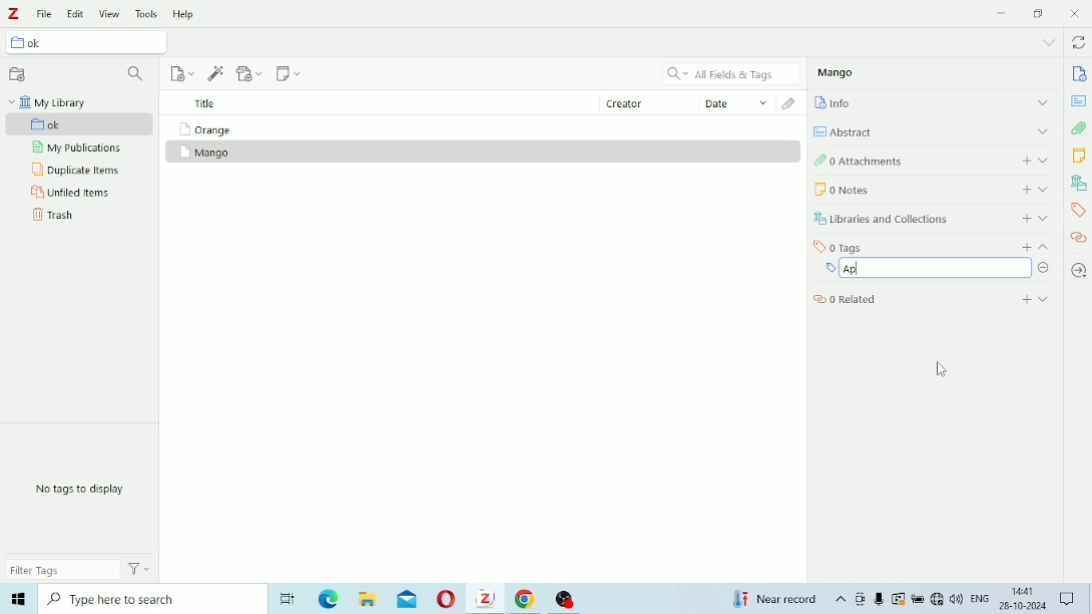  Describe the element at coordinates (72, 191) in the screenshot. I see `Unfiled Items` at that location.